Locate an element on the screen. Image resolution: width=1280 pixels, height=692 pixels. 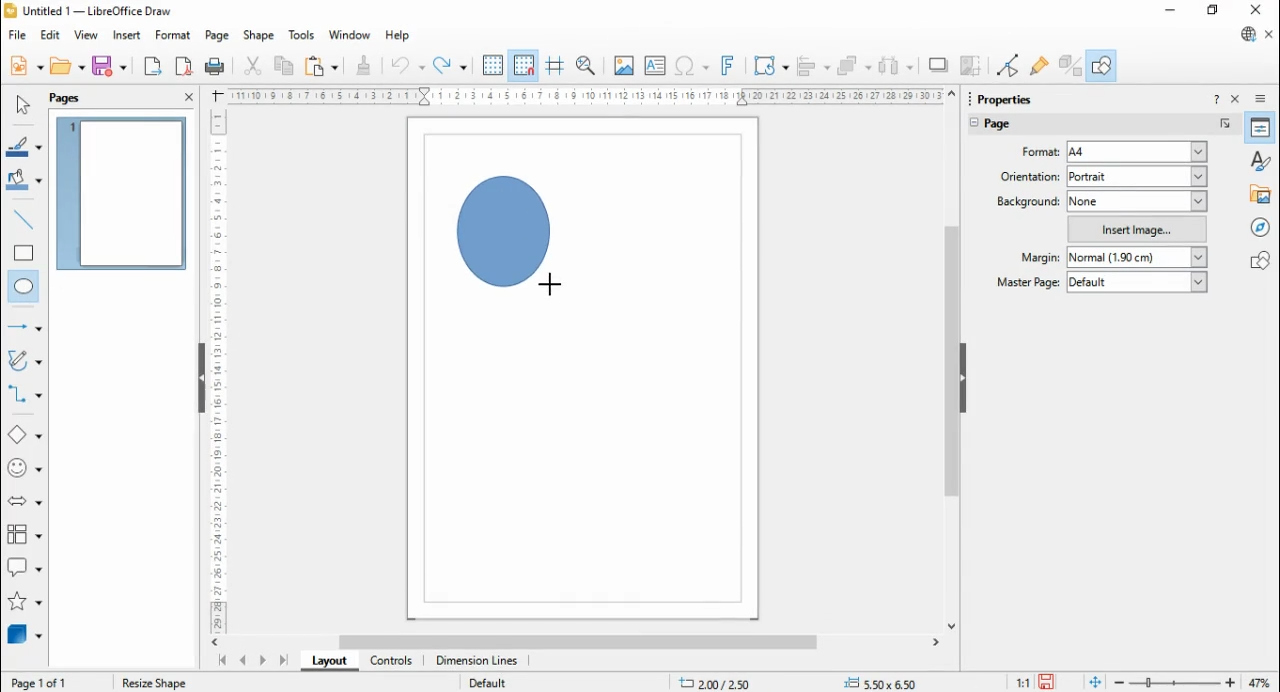
properties is located at coordinates (1261, 127).